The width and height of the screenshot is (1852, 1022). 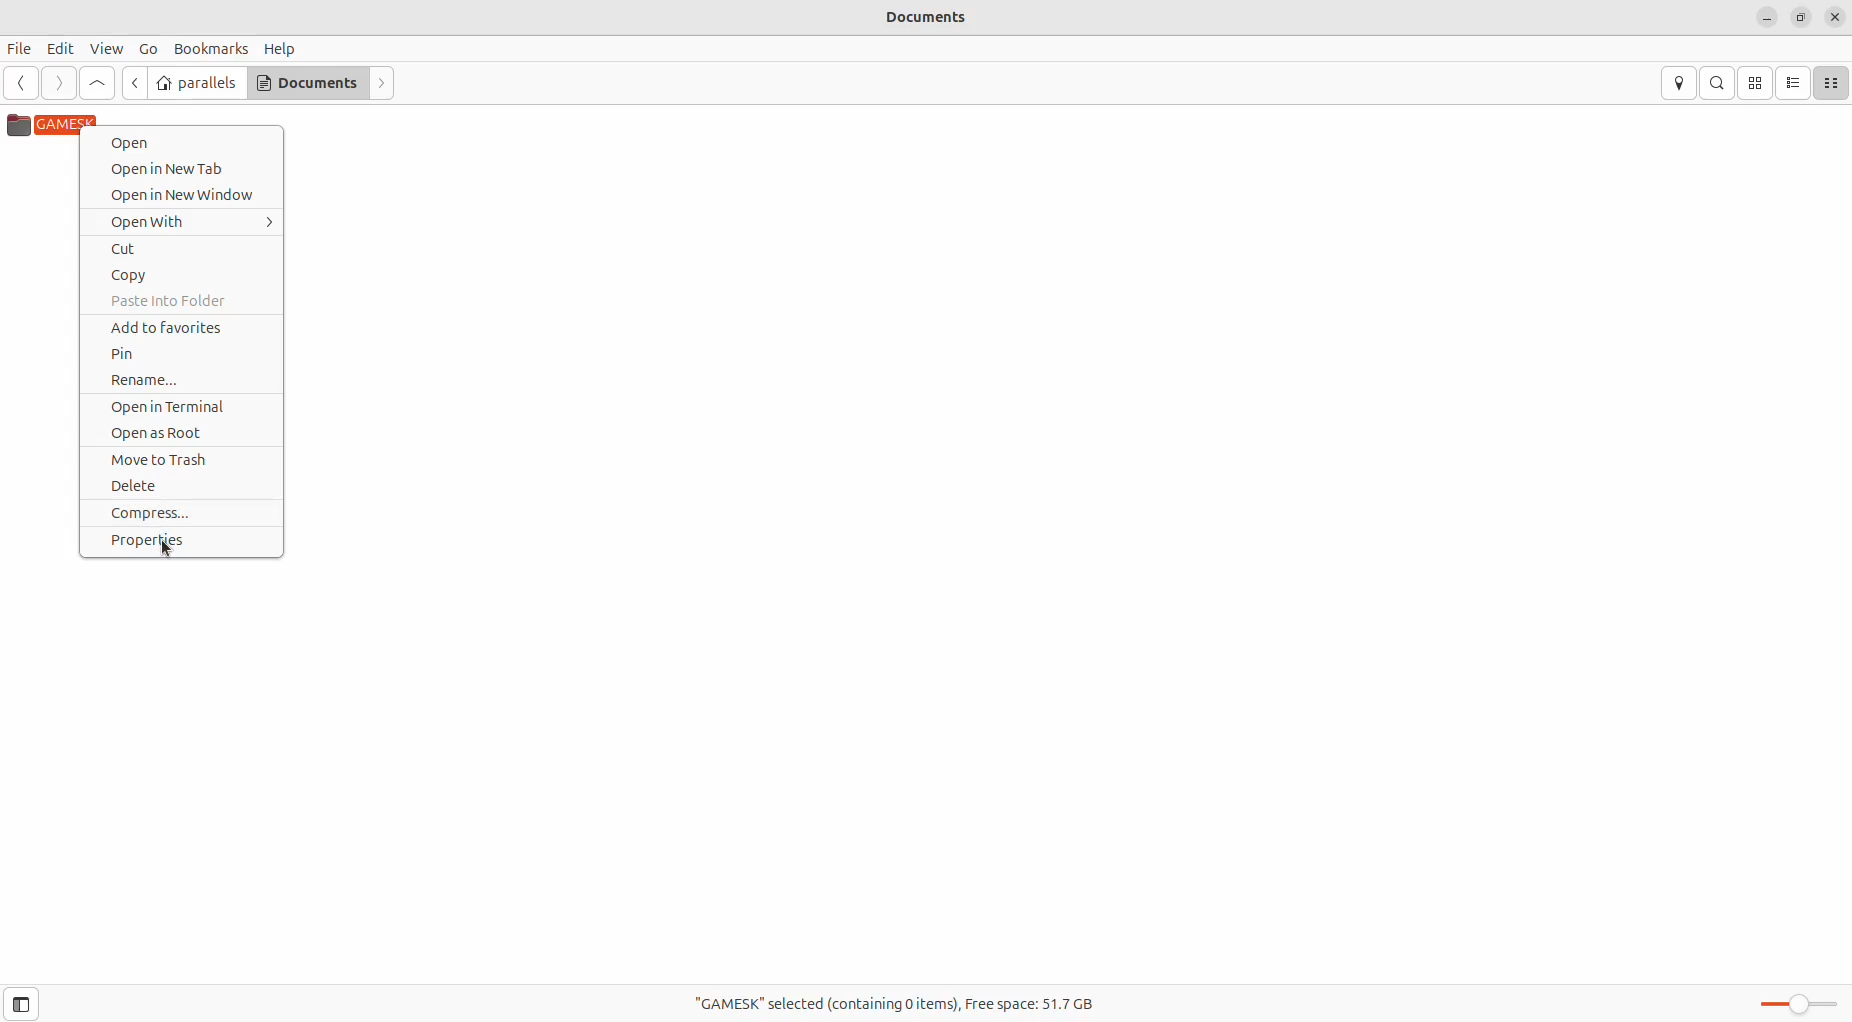 I want to click on compress, so click(x=175, y=513).